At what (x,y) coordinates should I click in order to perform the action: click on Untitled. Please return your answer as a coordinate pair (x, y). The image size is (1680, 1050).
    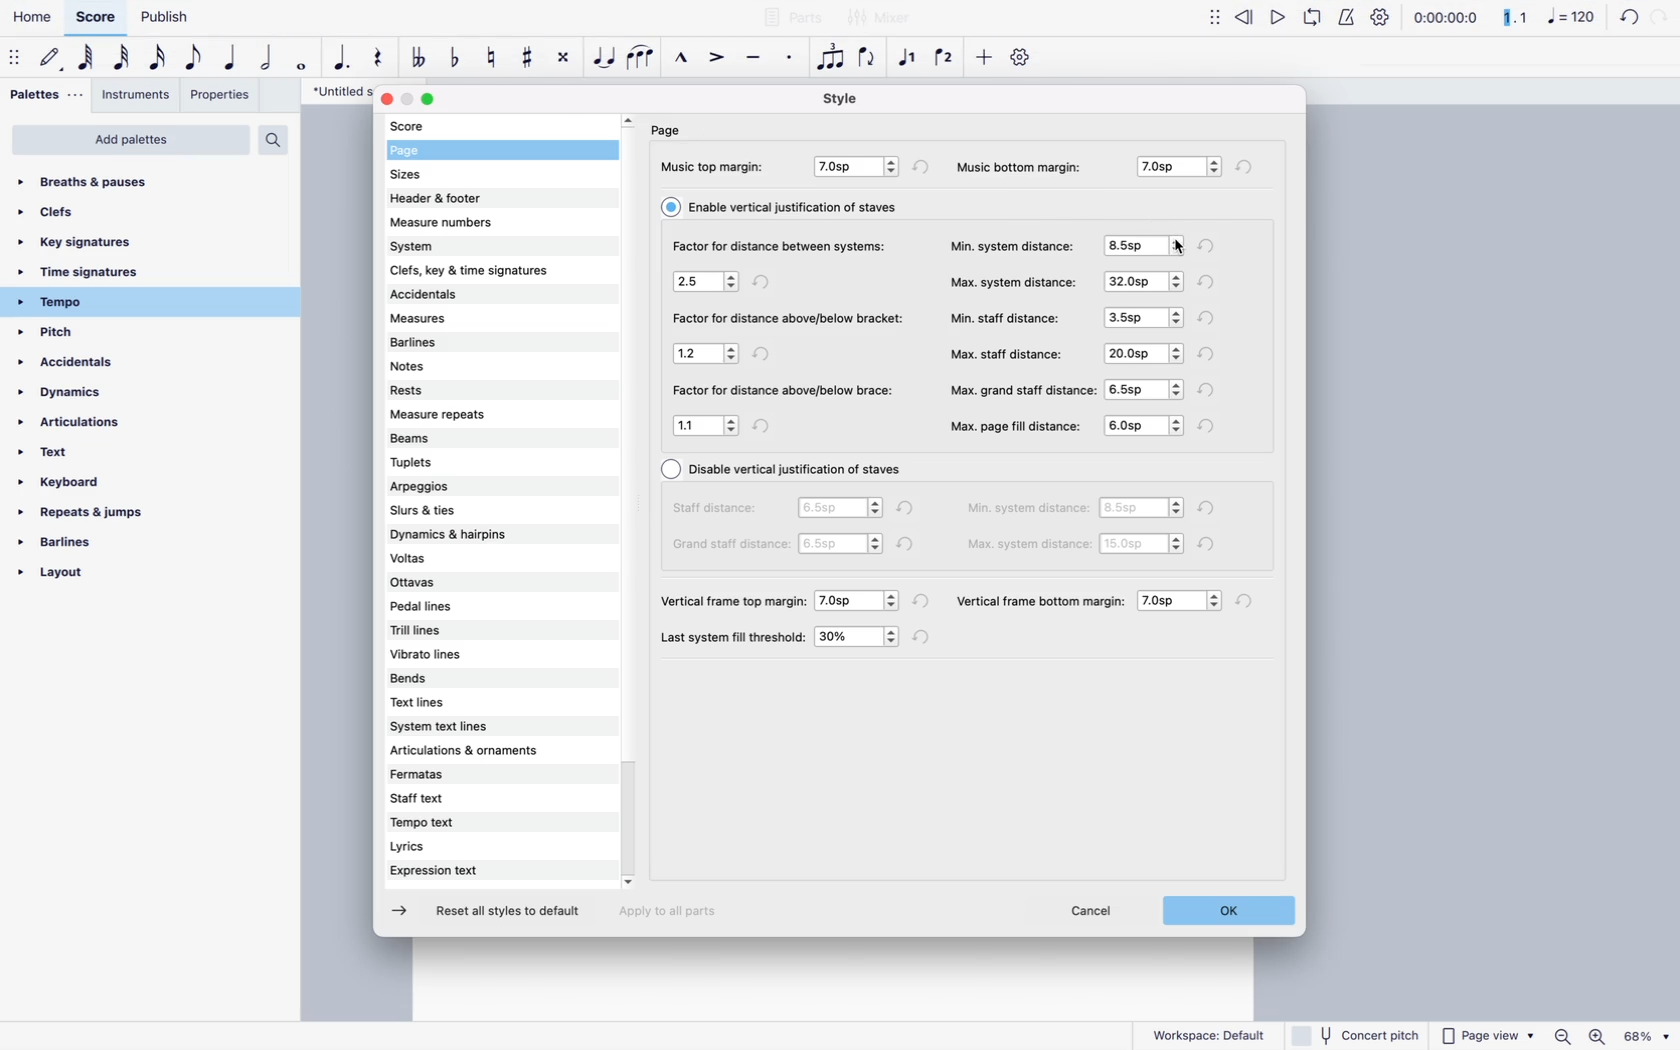
    Looking at the image, I should click on (332, 92).